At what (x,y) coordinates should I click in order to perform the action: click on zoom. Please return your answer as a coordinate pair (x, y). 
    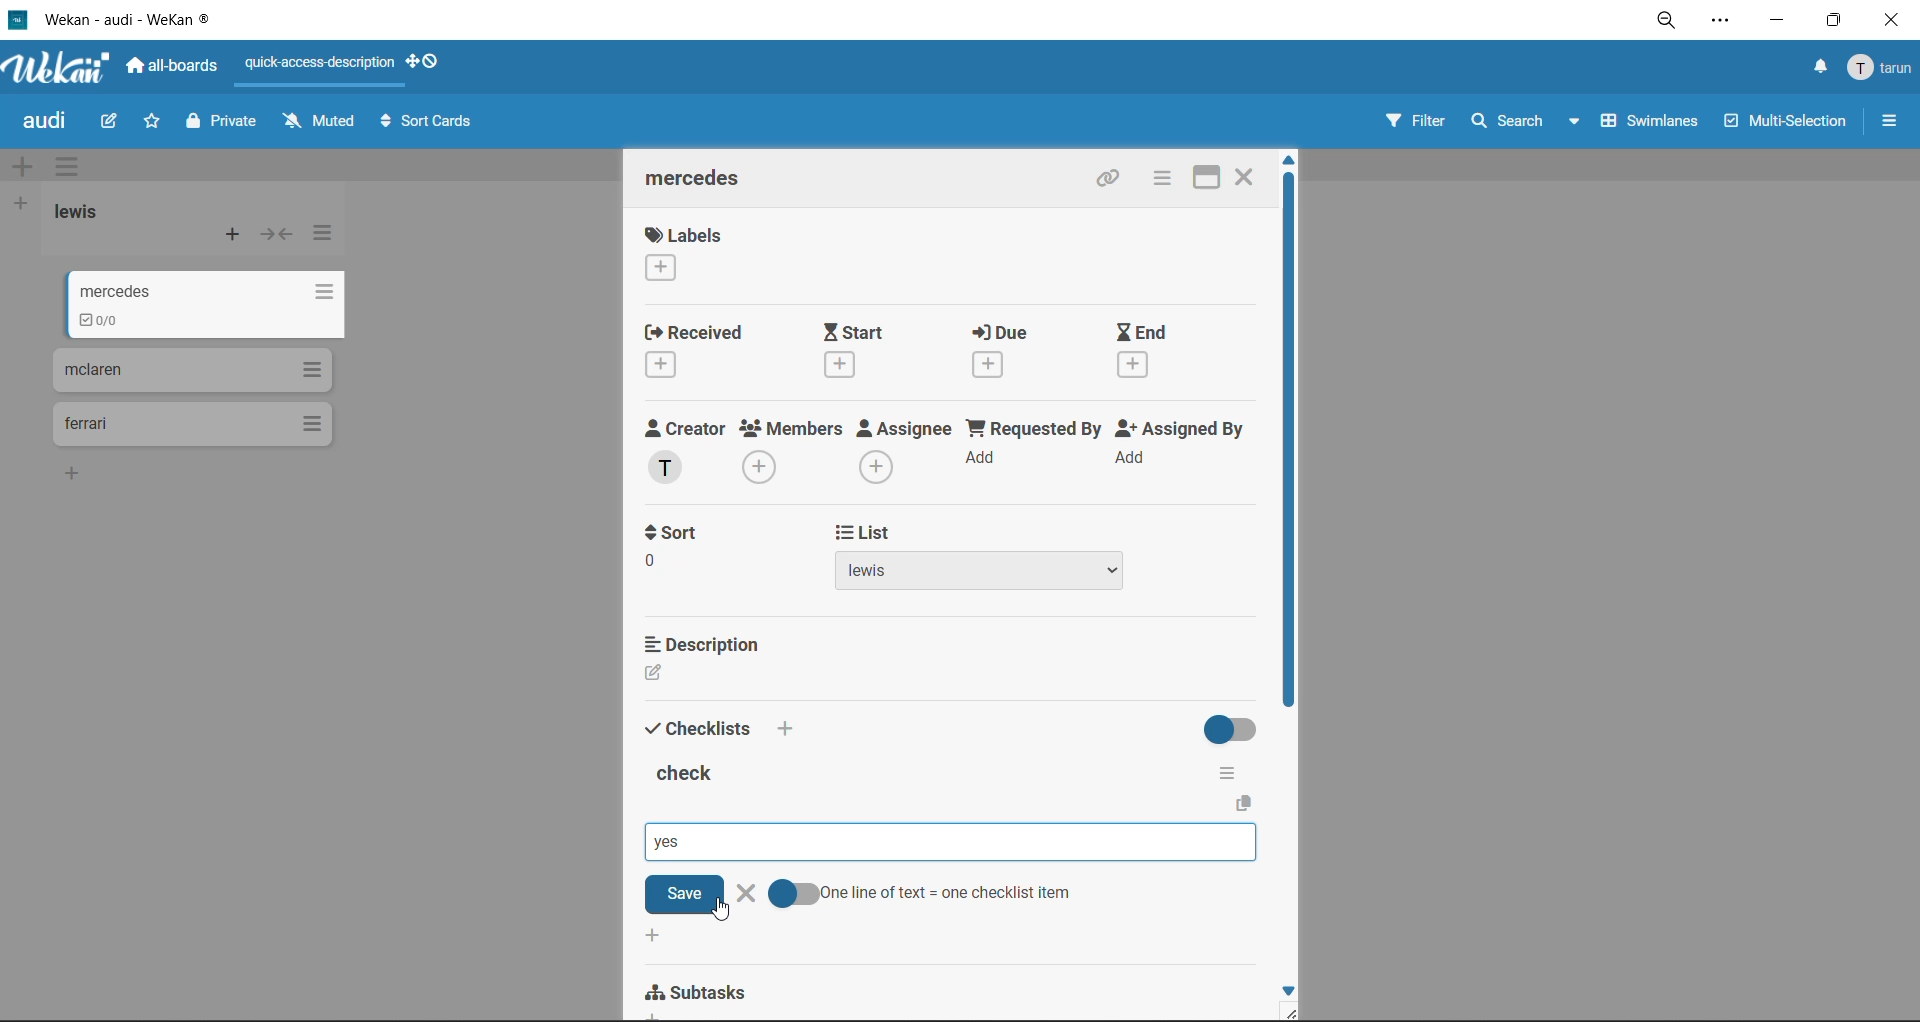
    Looking at the image, I should click on (1674, 26).